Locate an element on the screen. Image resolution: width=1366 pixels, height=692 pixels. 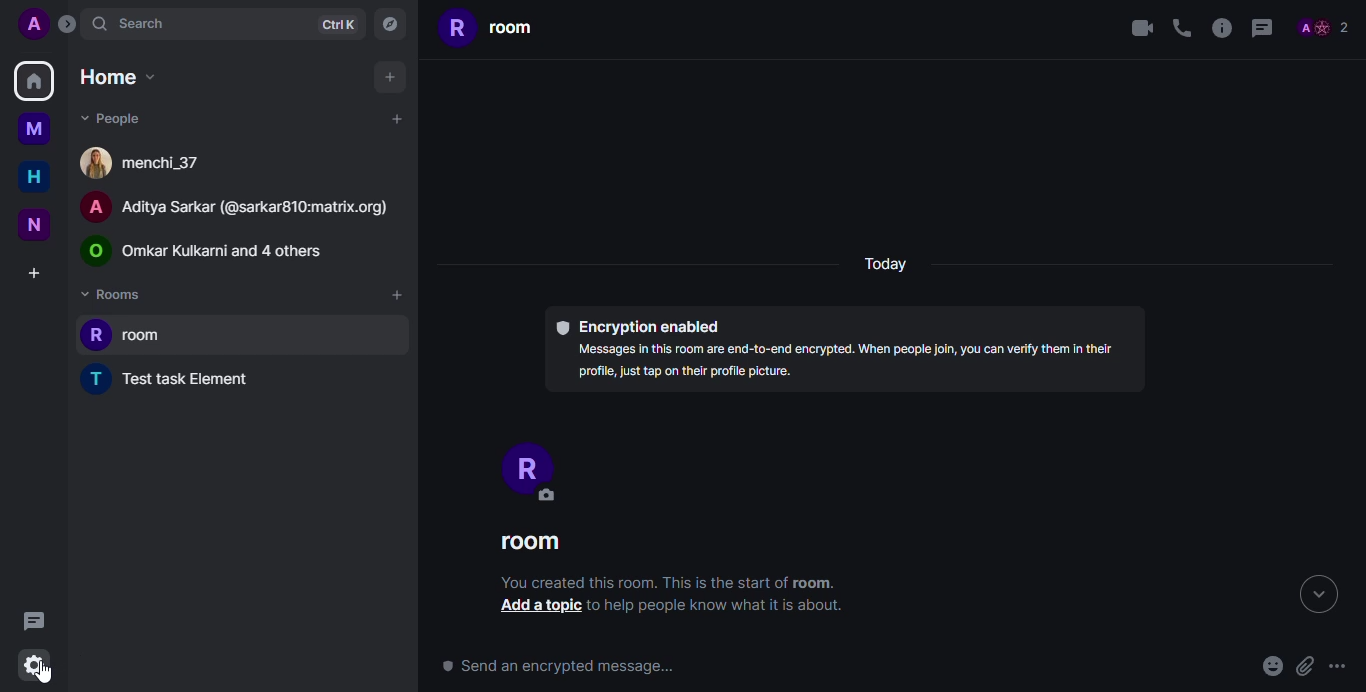
threads is located at coordinates (1262, 27).